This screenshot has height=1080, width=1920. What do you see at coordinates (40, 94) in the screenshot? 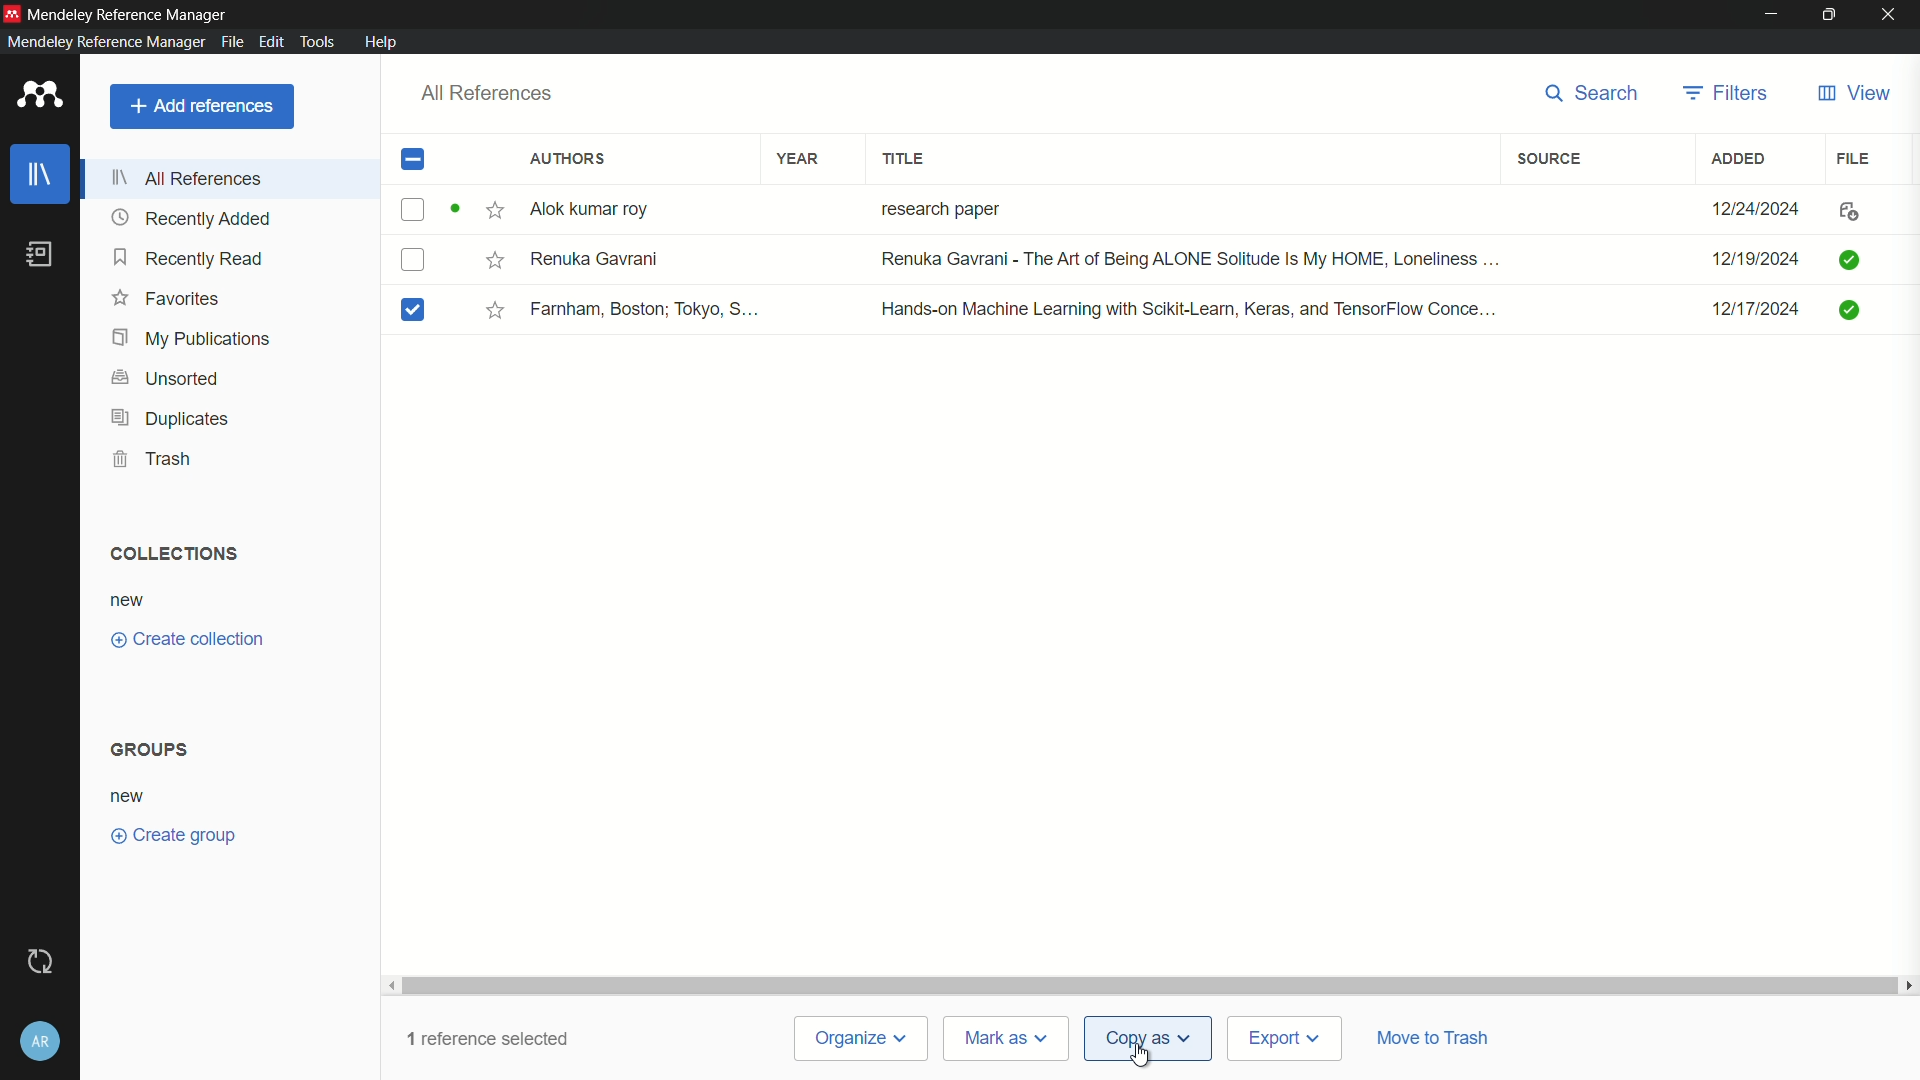
I see `app icon` at bounding box center [40, 94].